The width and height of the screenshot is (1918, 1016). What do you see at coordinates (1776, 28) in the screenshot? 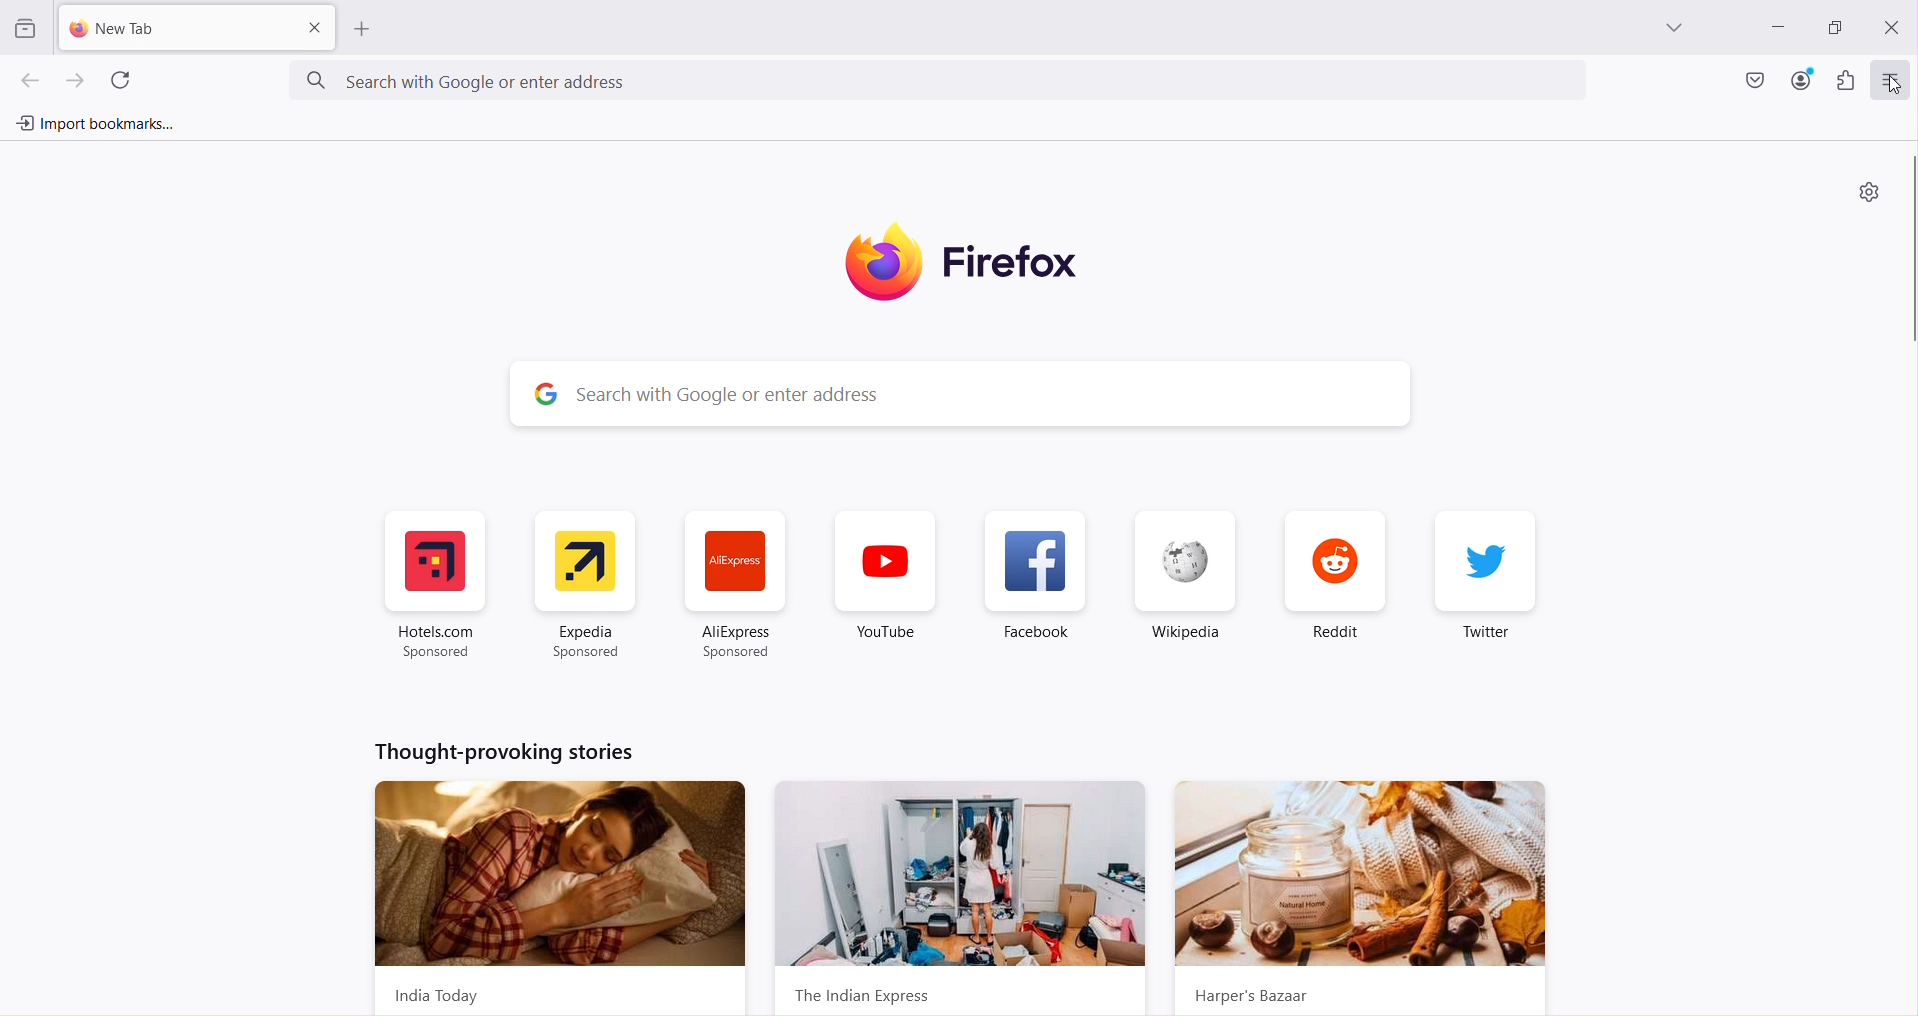
I see `Minimize` at bounding box center [1776, 28].